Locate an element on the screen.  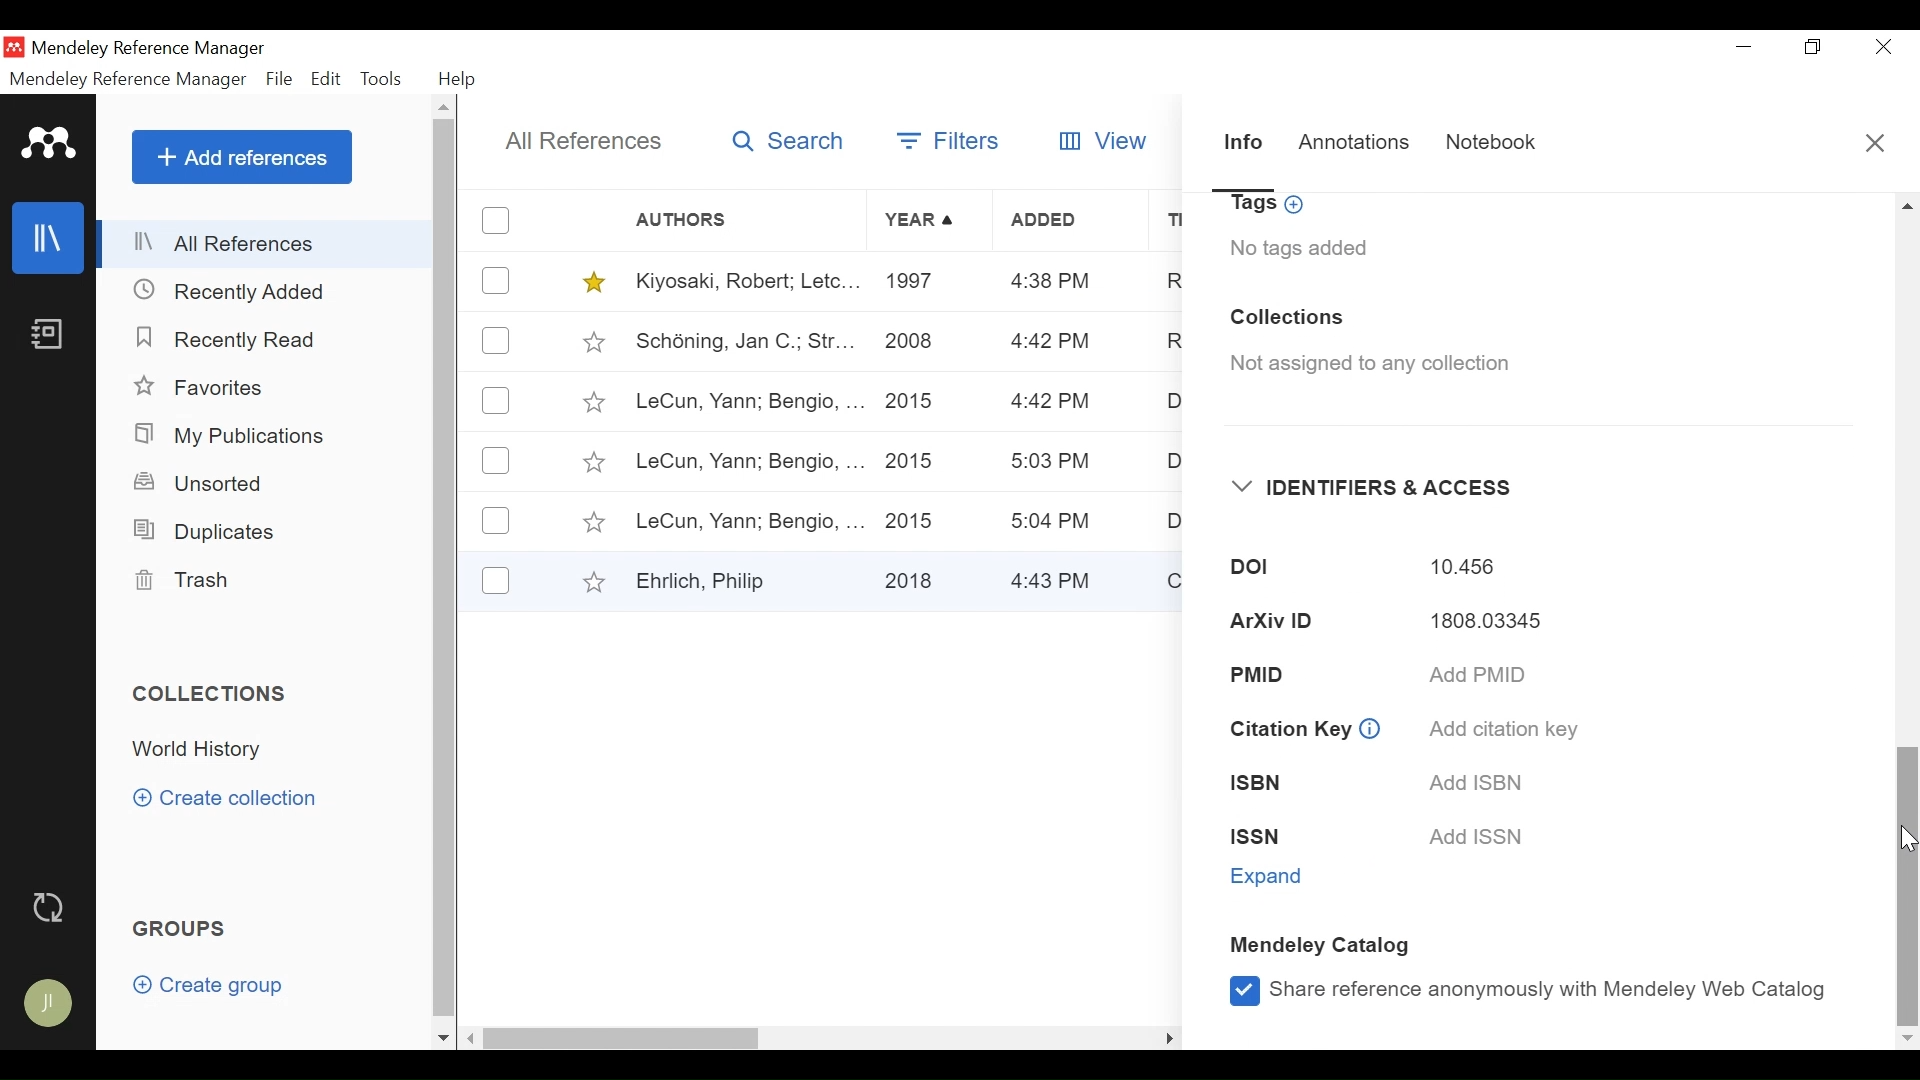
Favorites is located at coordinates (202, 386).